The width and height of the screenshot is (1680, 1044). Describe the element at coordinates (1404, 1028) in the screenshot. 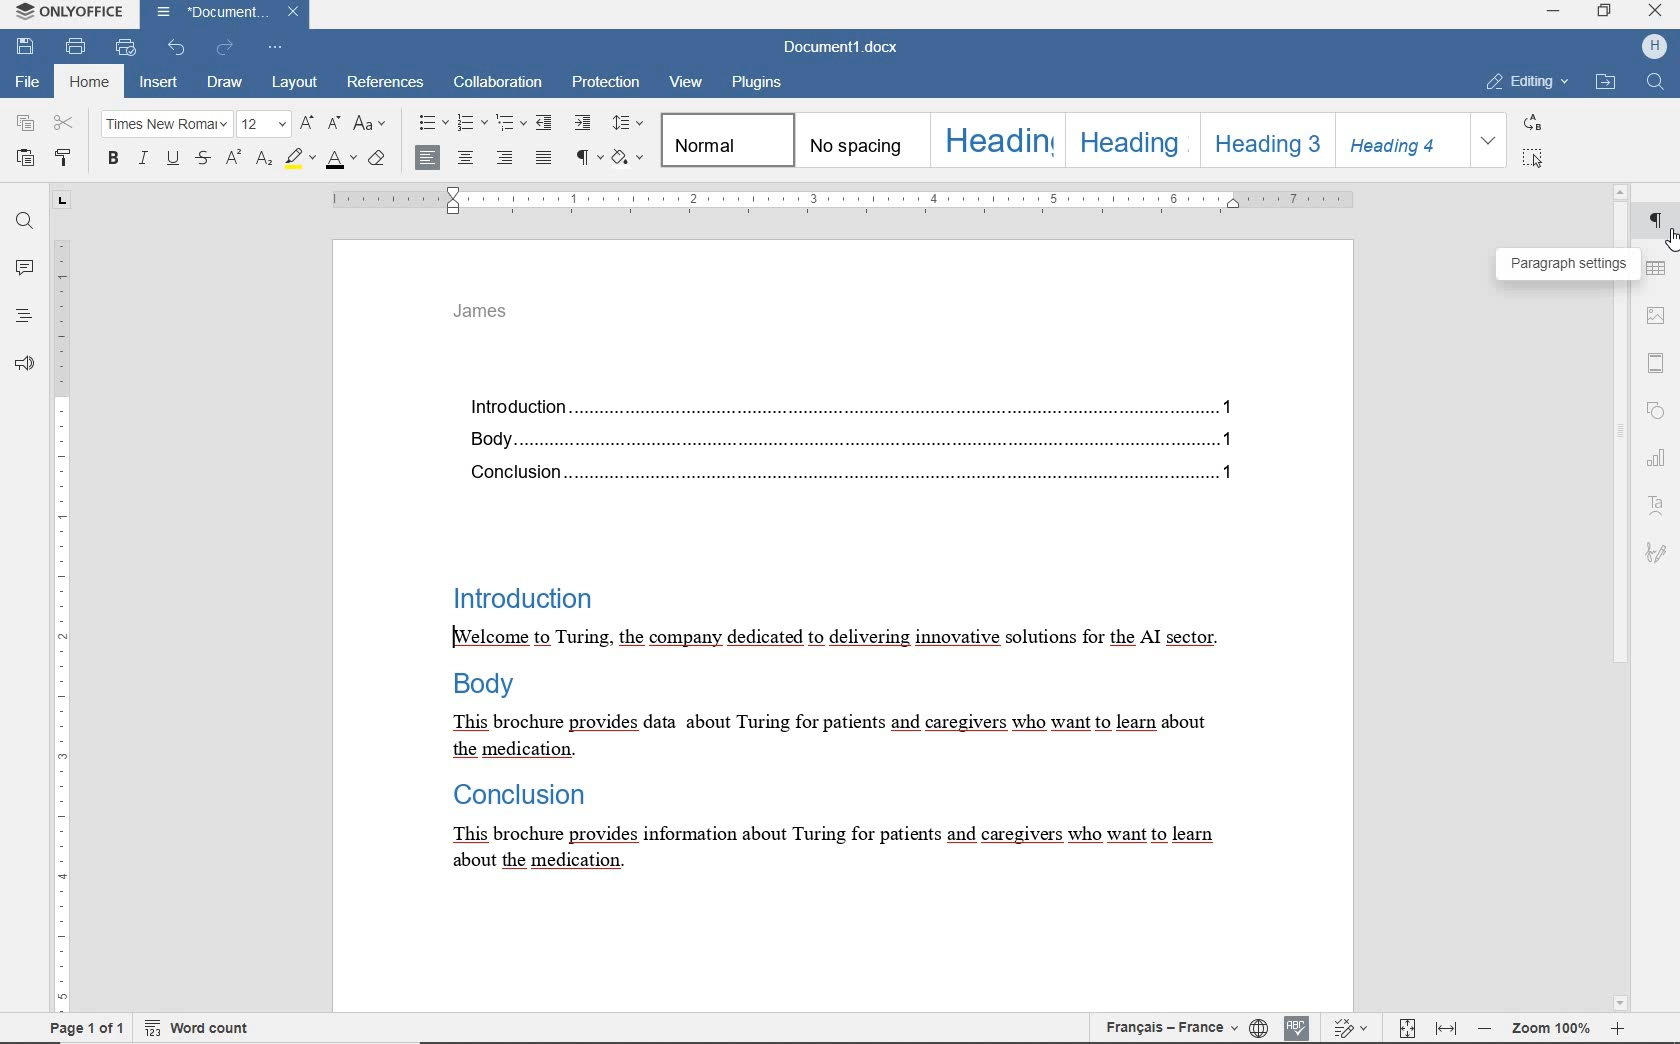

I see `track changes` at that location.